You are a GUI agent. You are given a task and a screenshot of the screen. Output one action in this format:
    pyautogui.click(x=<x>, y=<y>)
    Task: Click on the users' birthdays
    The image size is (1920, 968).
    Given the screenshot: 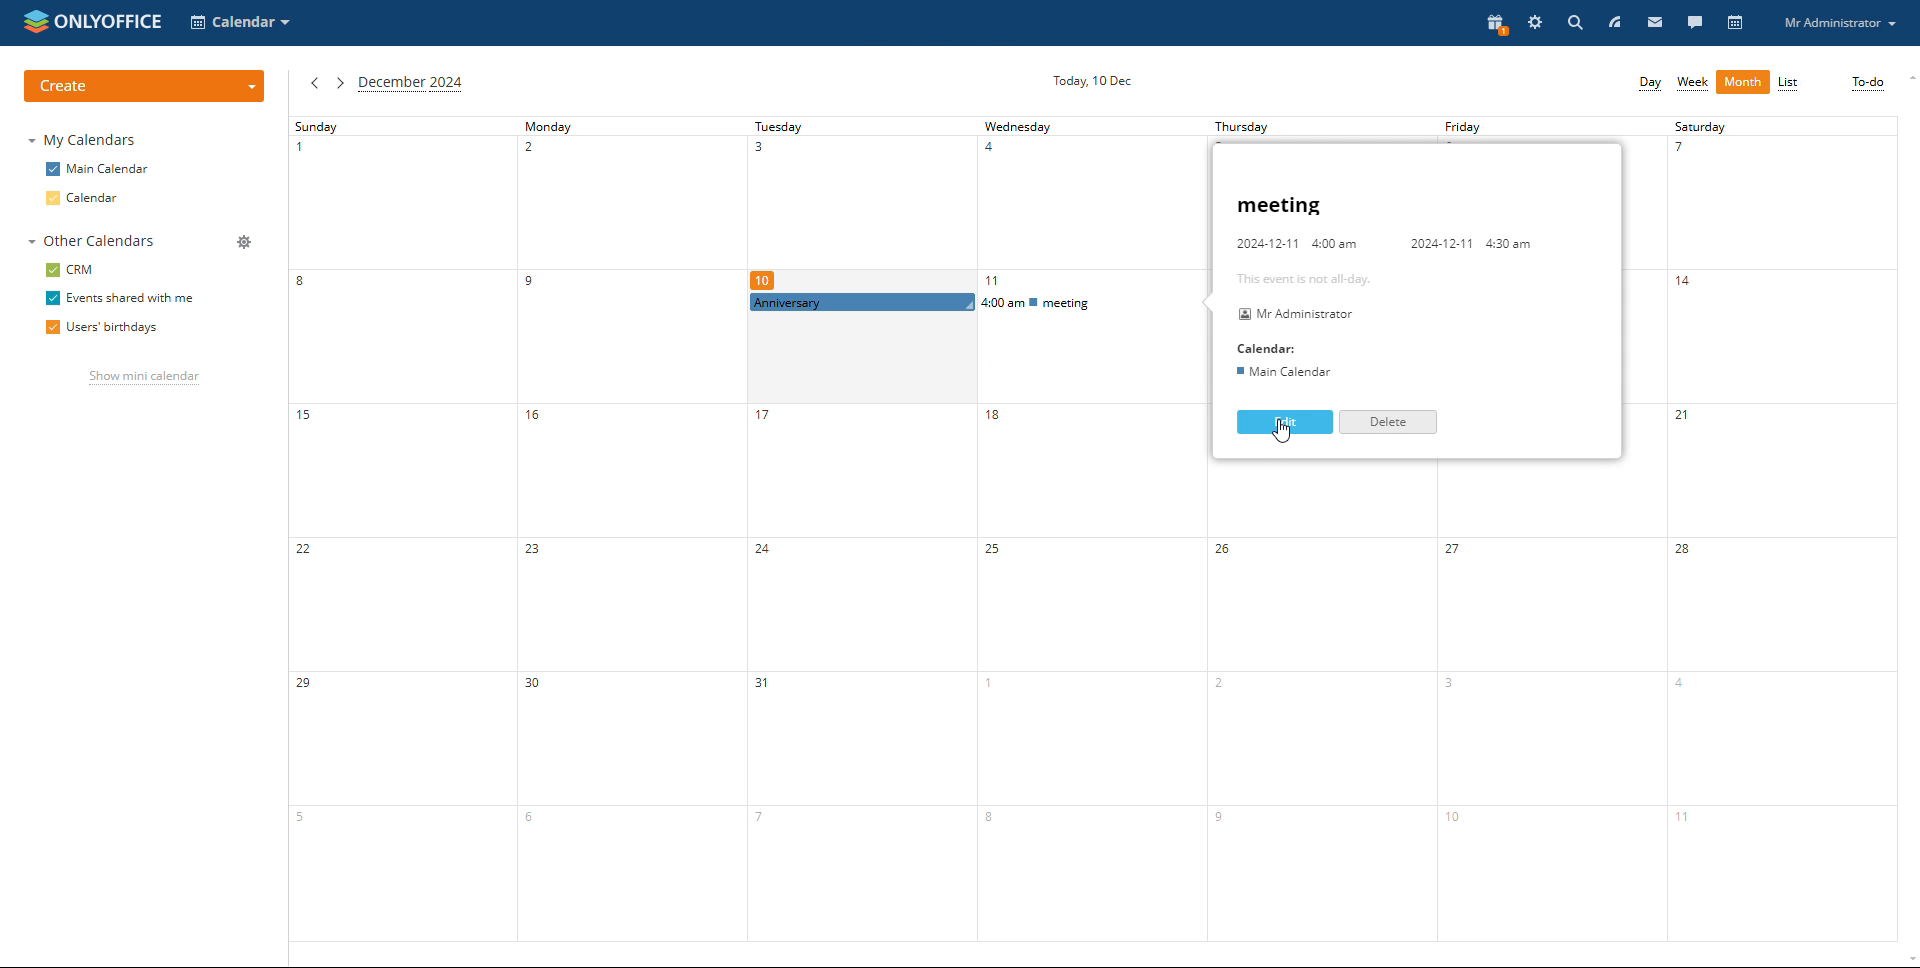 What is the action you would take?
    pyautogui.click(x=98, y=328)
    